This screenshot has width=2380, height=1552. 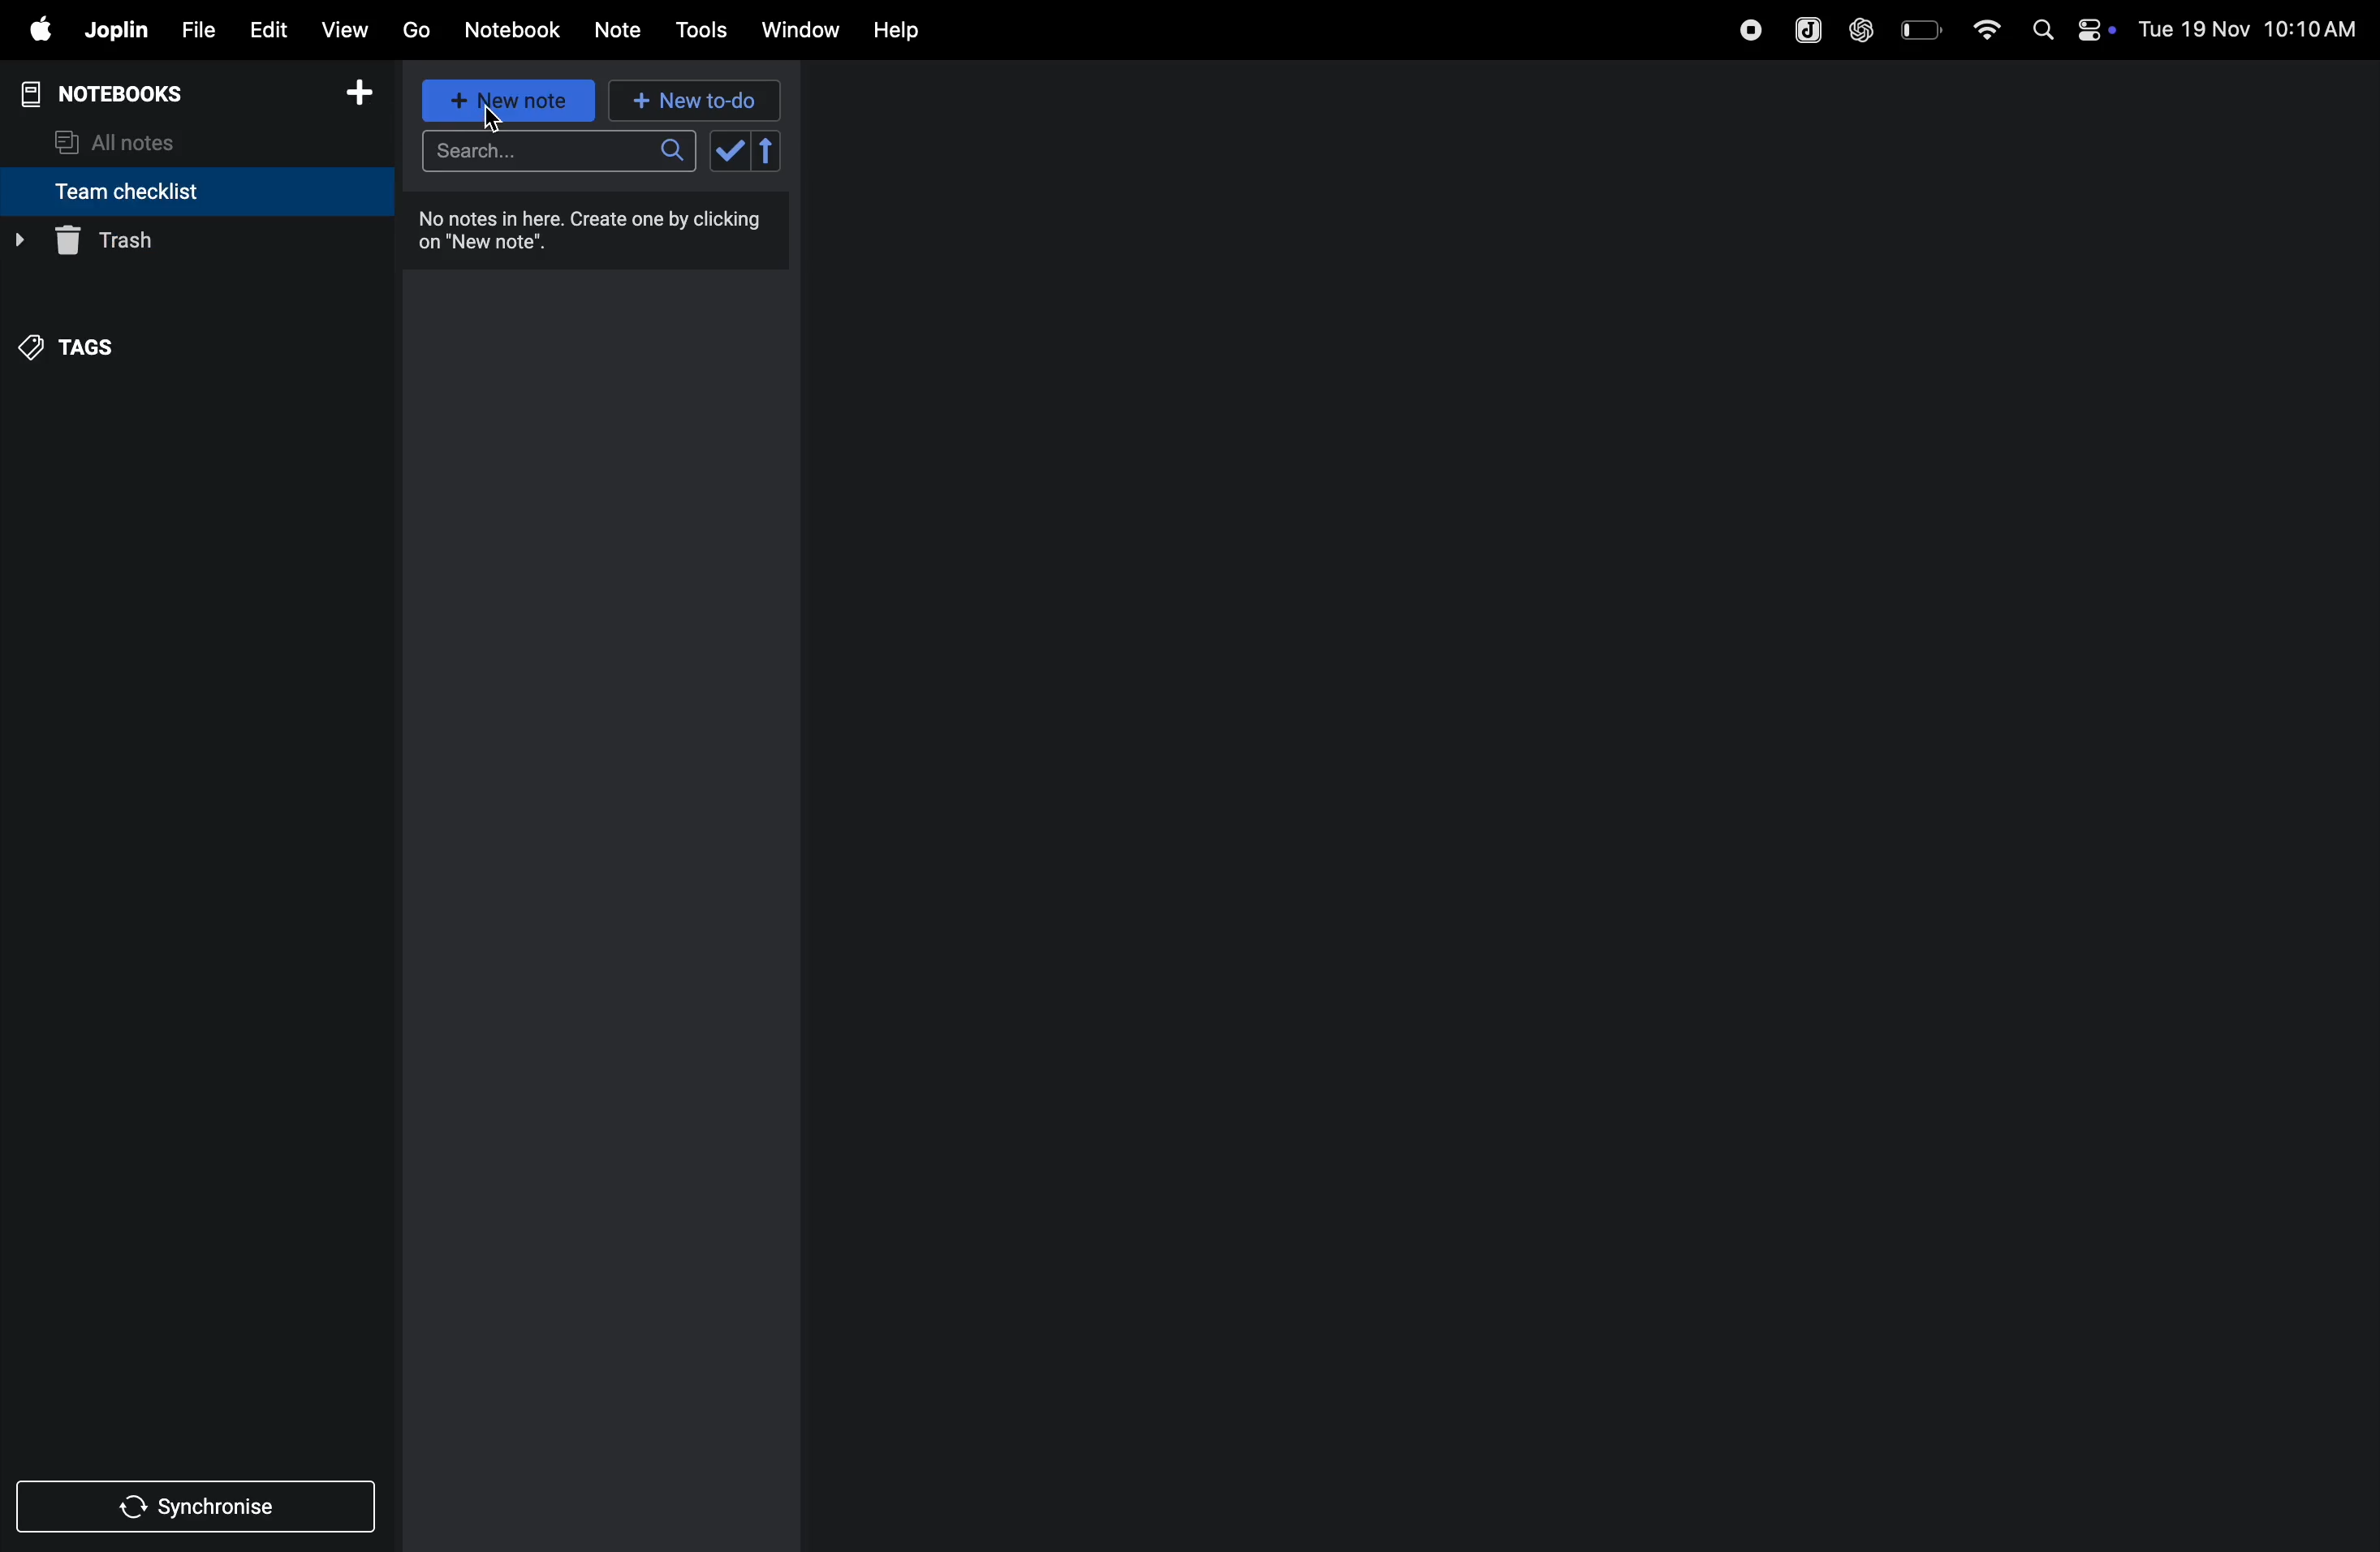 What do you see at coordinates (799, 31) in the screenshot?
I see `window` at bounding box center [799, 31].